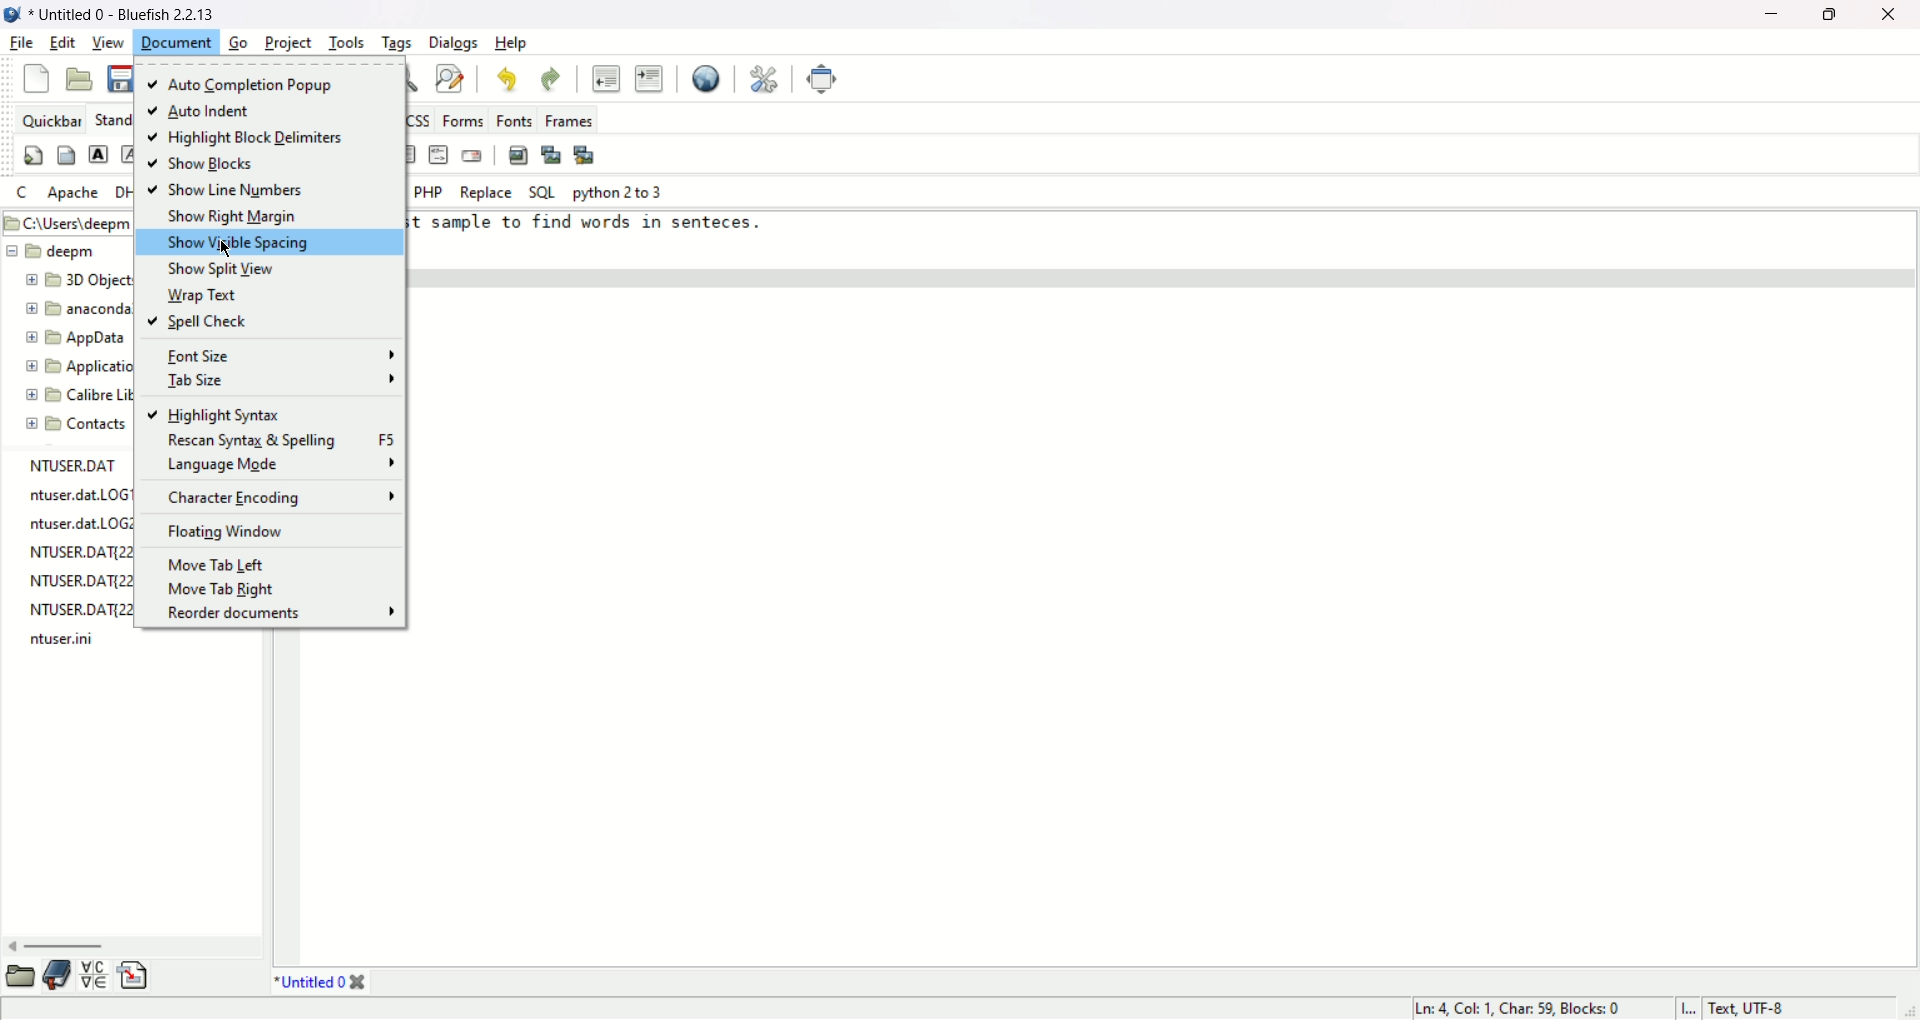 The image size is (1920, 1020). I want to click on l..., so click(1688, 1008).